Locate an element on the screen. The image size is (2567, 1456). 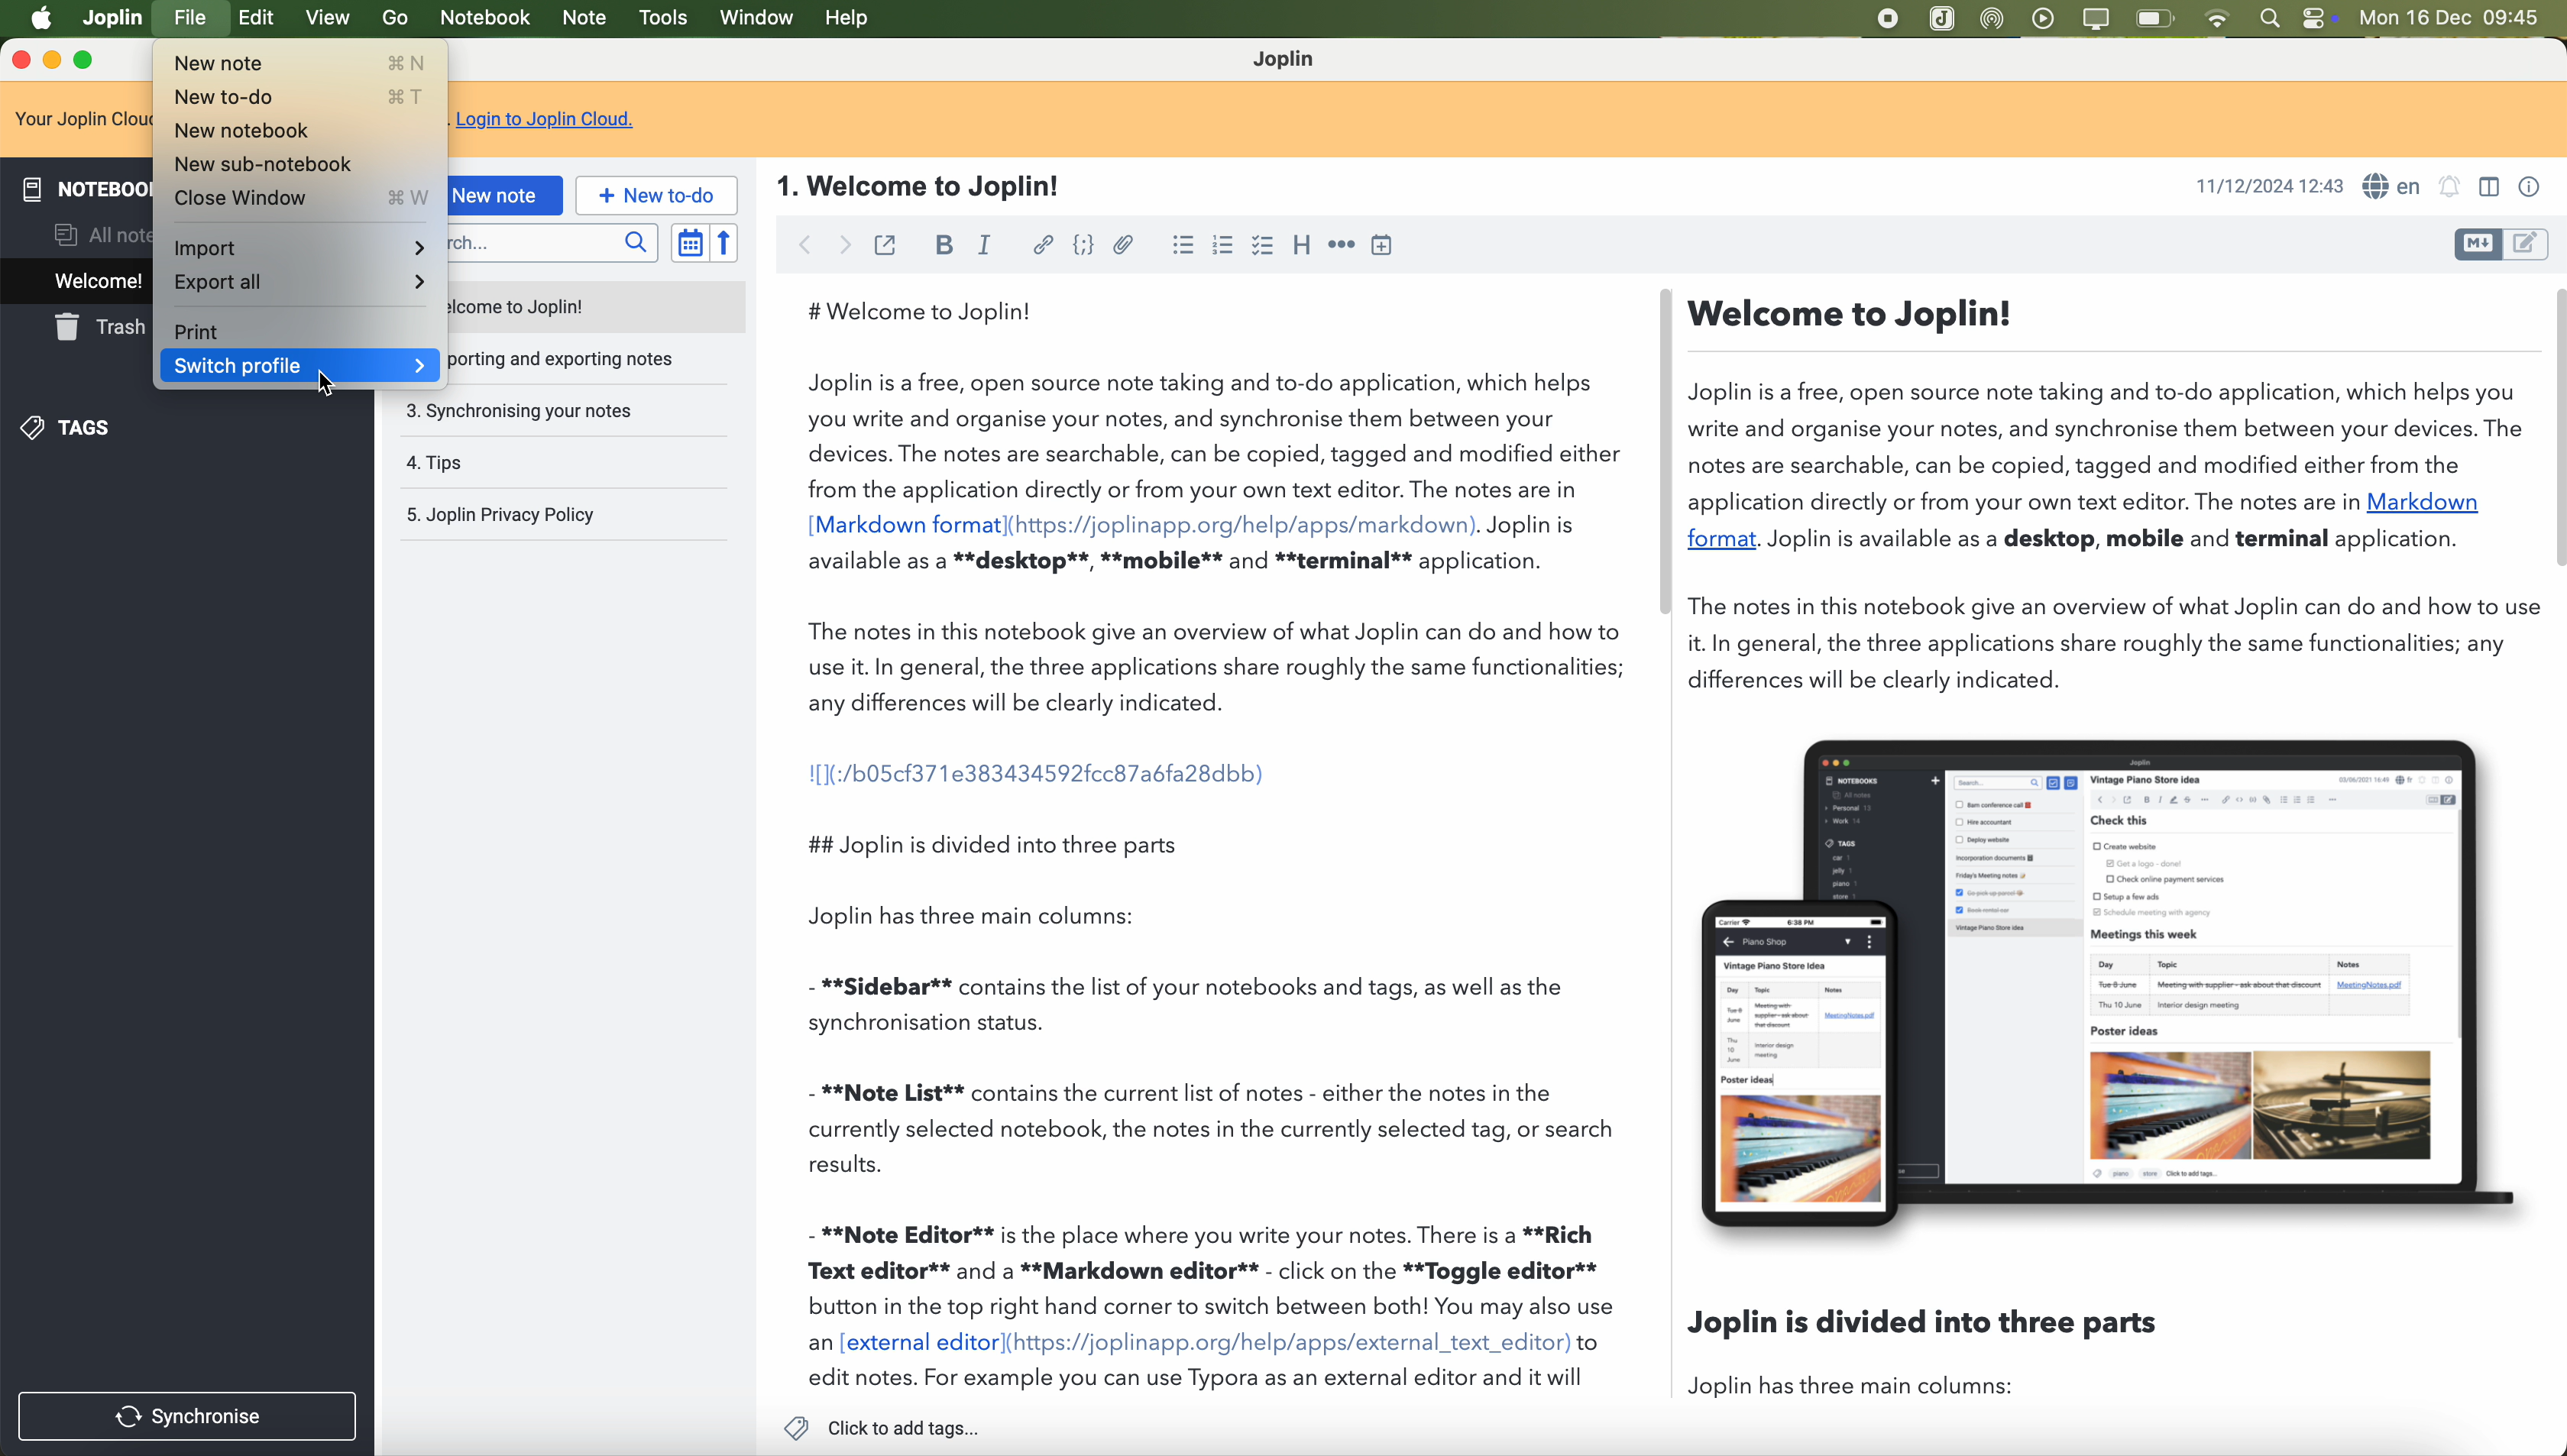
attach file is located at coordinates (1126, 244).